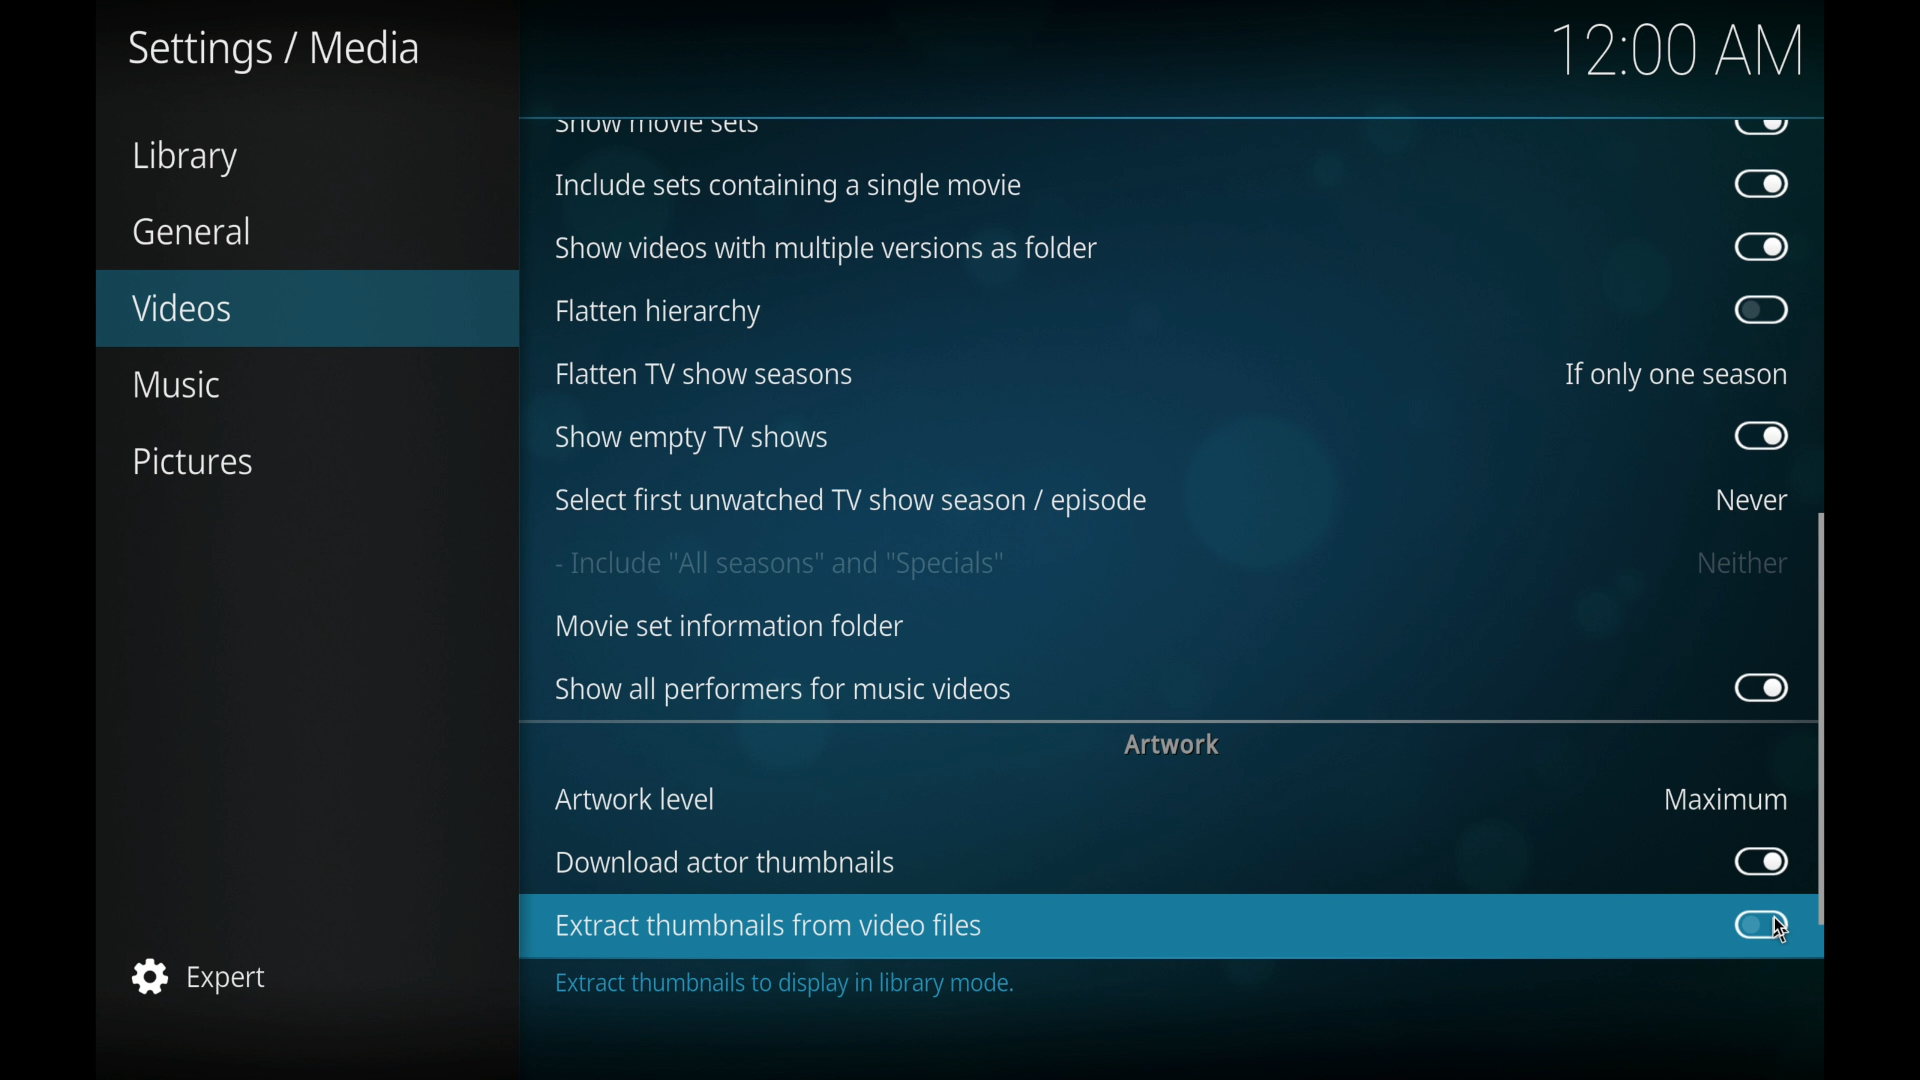  What do you see at coordinates (1762, 436) in the screenshot?
I see `toggle button` at bounding box center [1762, 436].